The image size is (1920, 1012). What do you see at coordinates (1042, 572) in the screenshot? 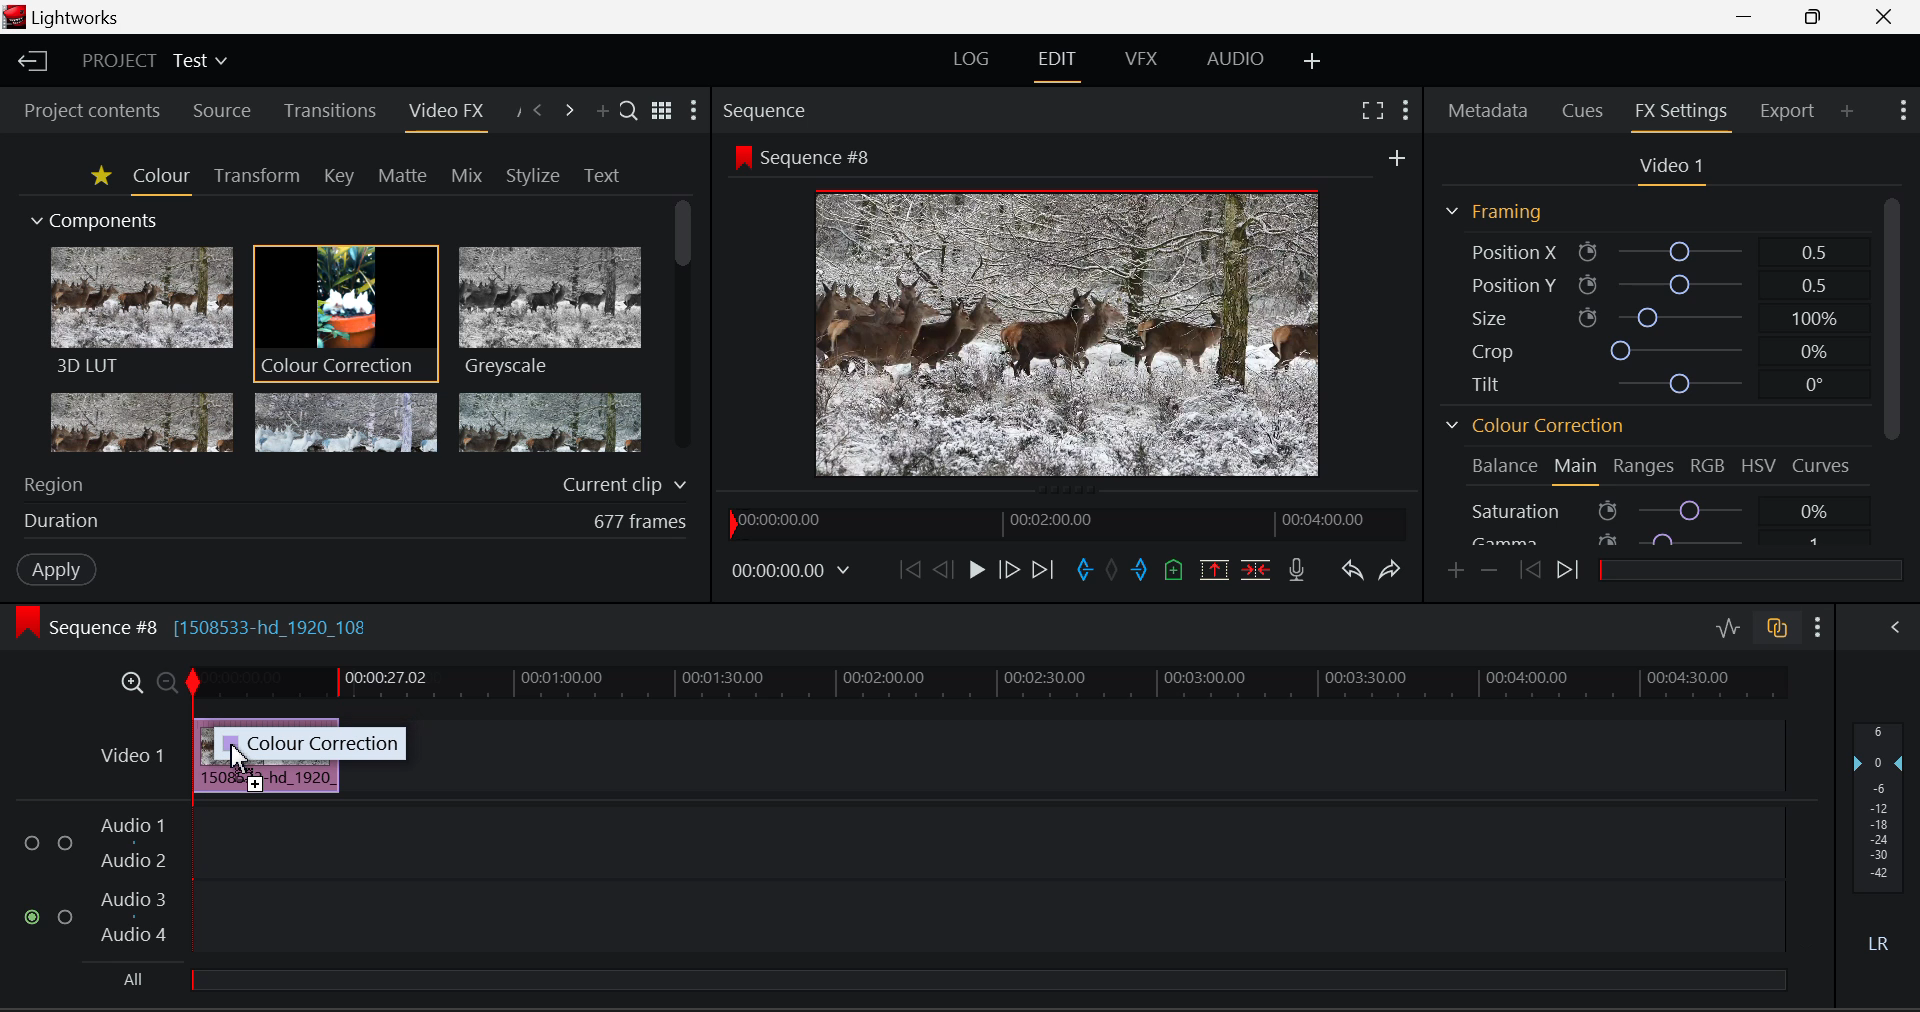
I see `To End` at bounding box center [1042, 572].